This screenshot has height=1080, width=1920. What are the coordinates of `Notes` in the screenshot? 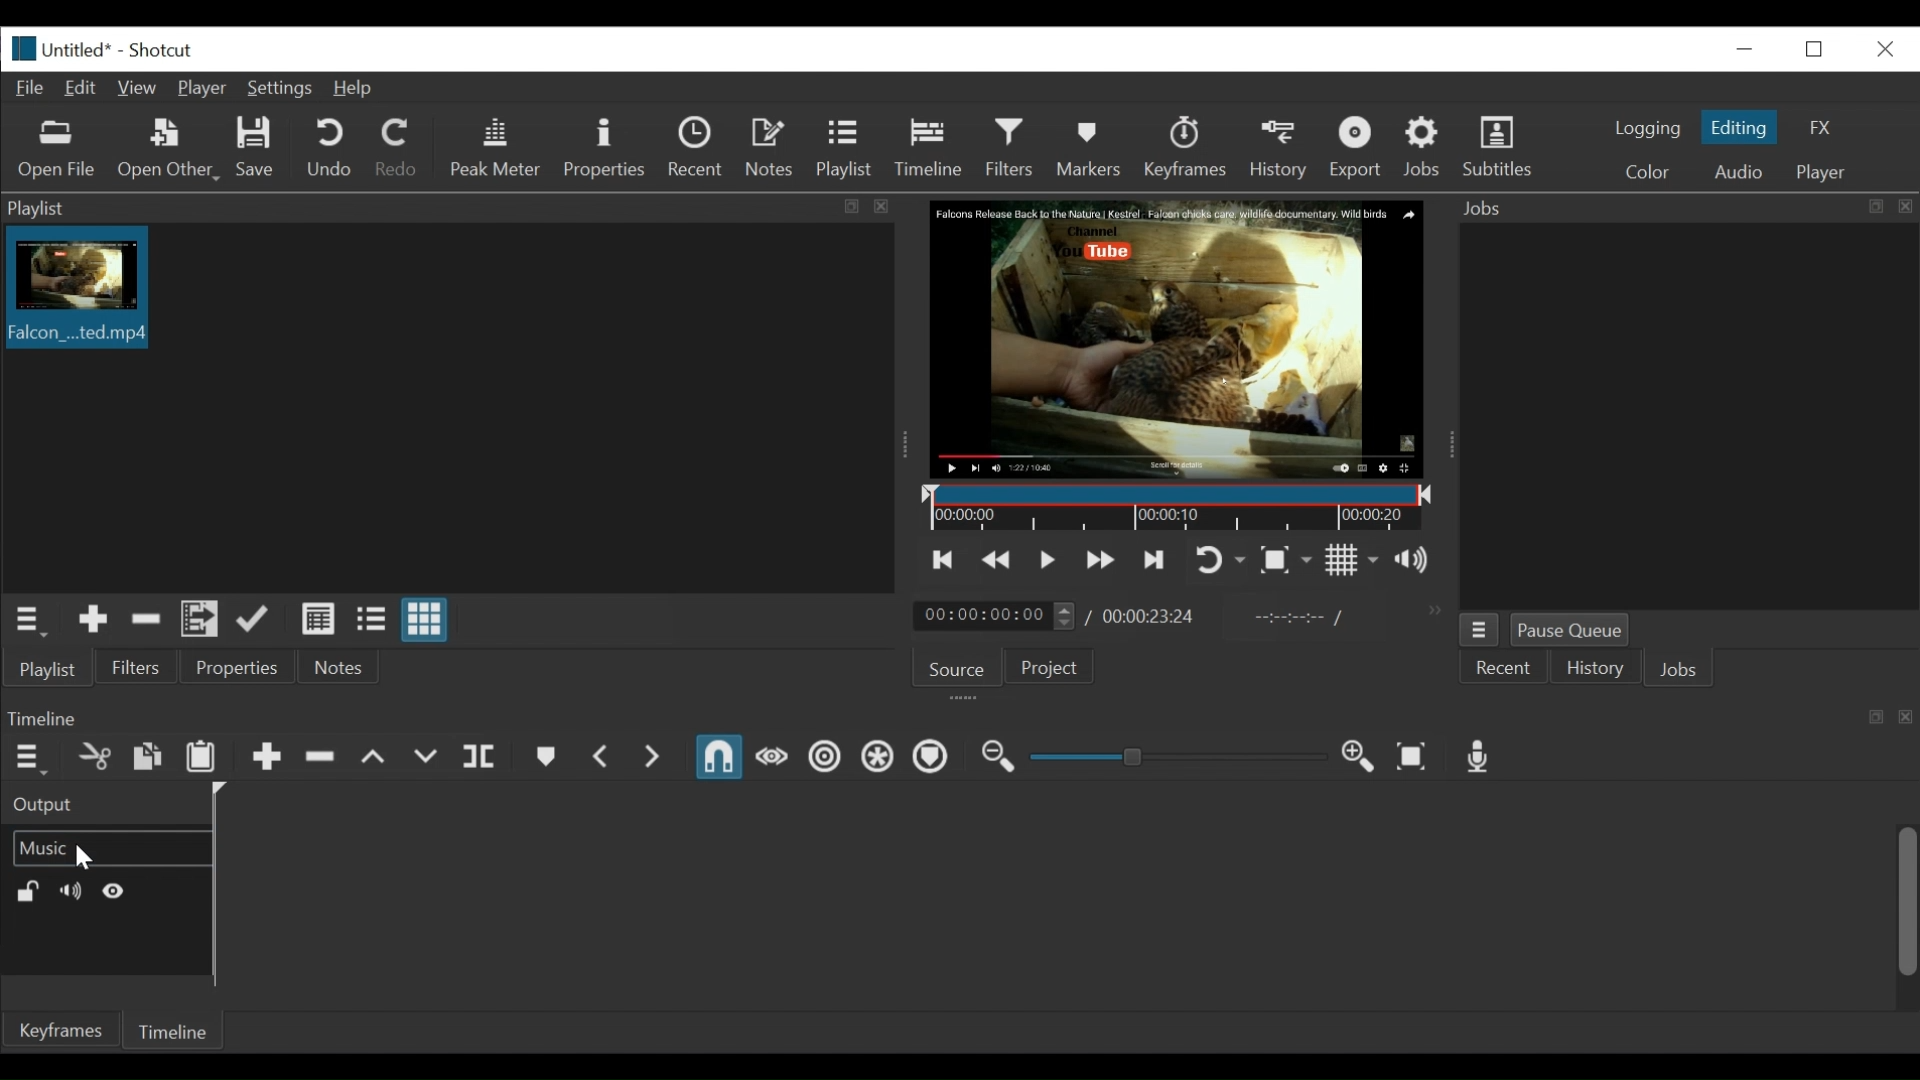 It's located at (771, 147).